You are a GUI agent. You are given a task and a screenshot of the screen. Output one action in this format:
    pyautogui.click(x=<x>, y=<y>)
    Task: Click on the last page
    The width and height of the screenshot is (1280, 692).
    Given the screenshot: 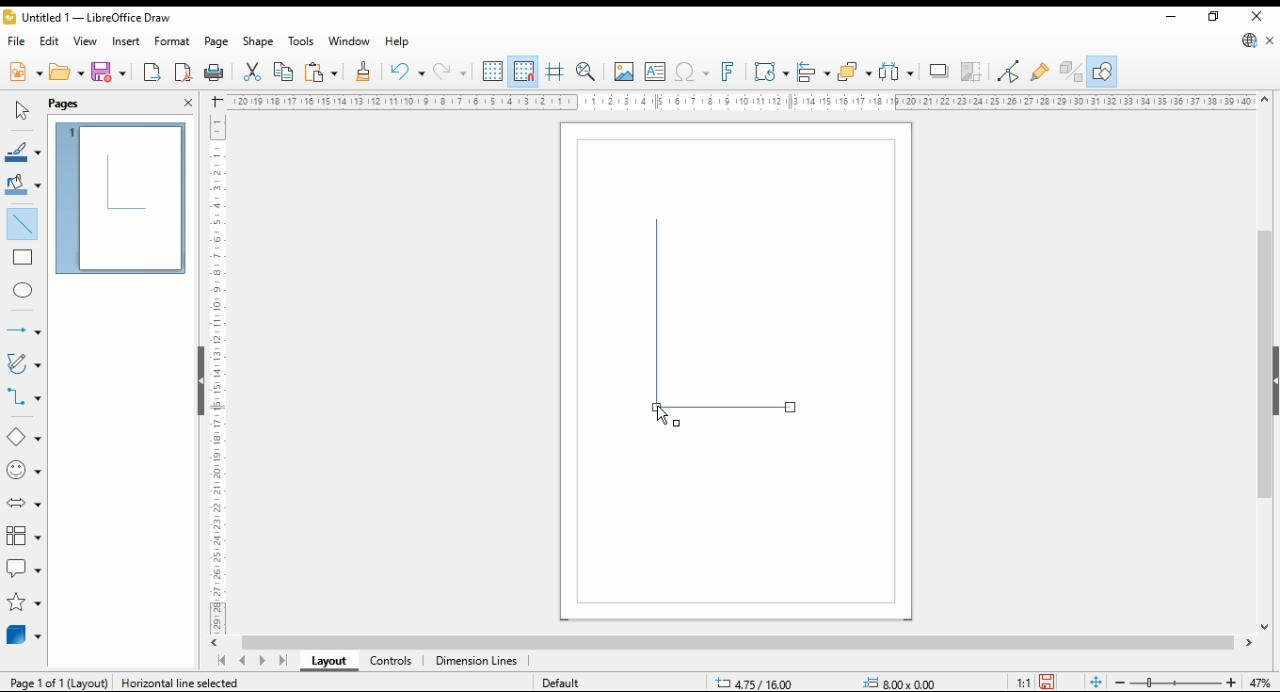 What is the action you would take?
    pyautogui.click(x=284, y=662)
    